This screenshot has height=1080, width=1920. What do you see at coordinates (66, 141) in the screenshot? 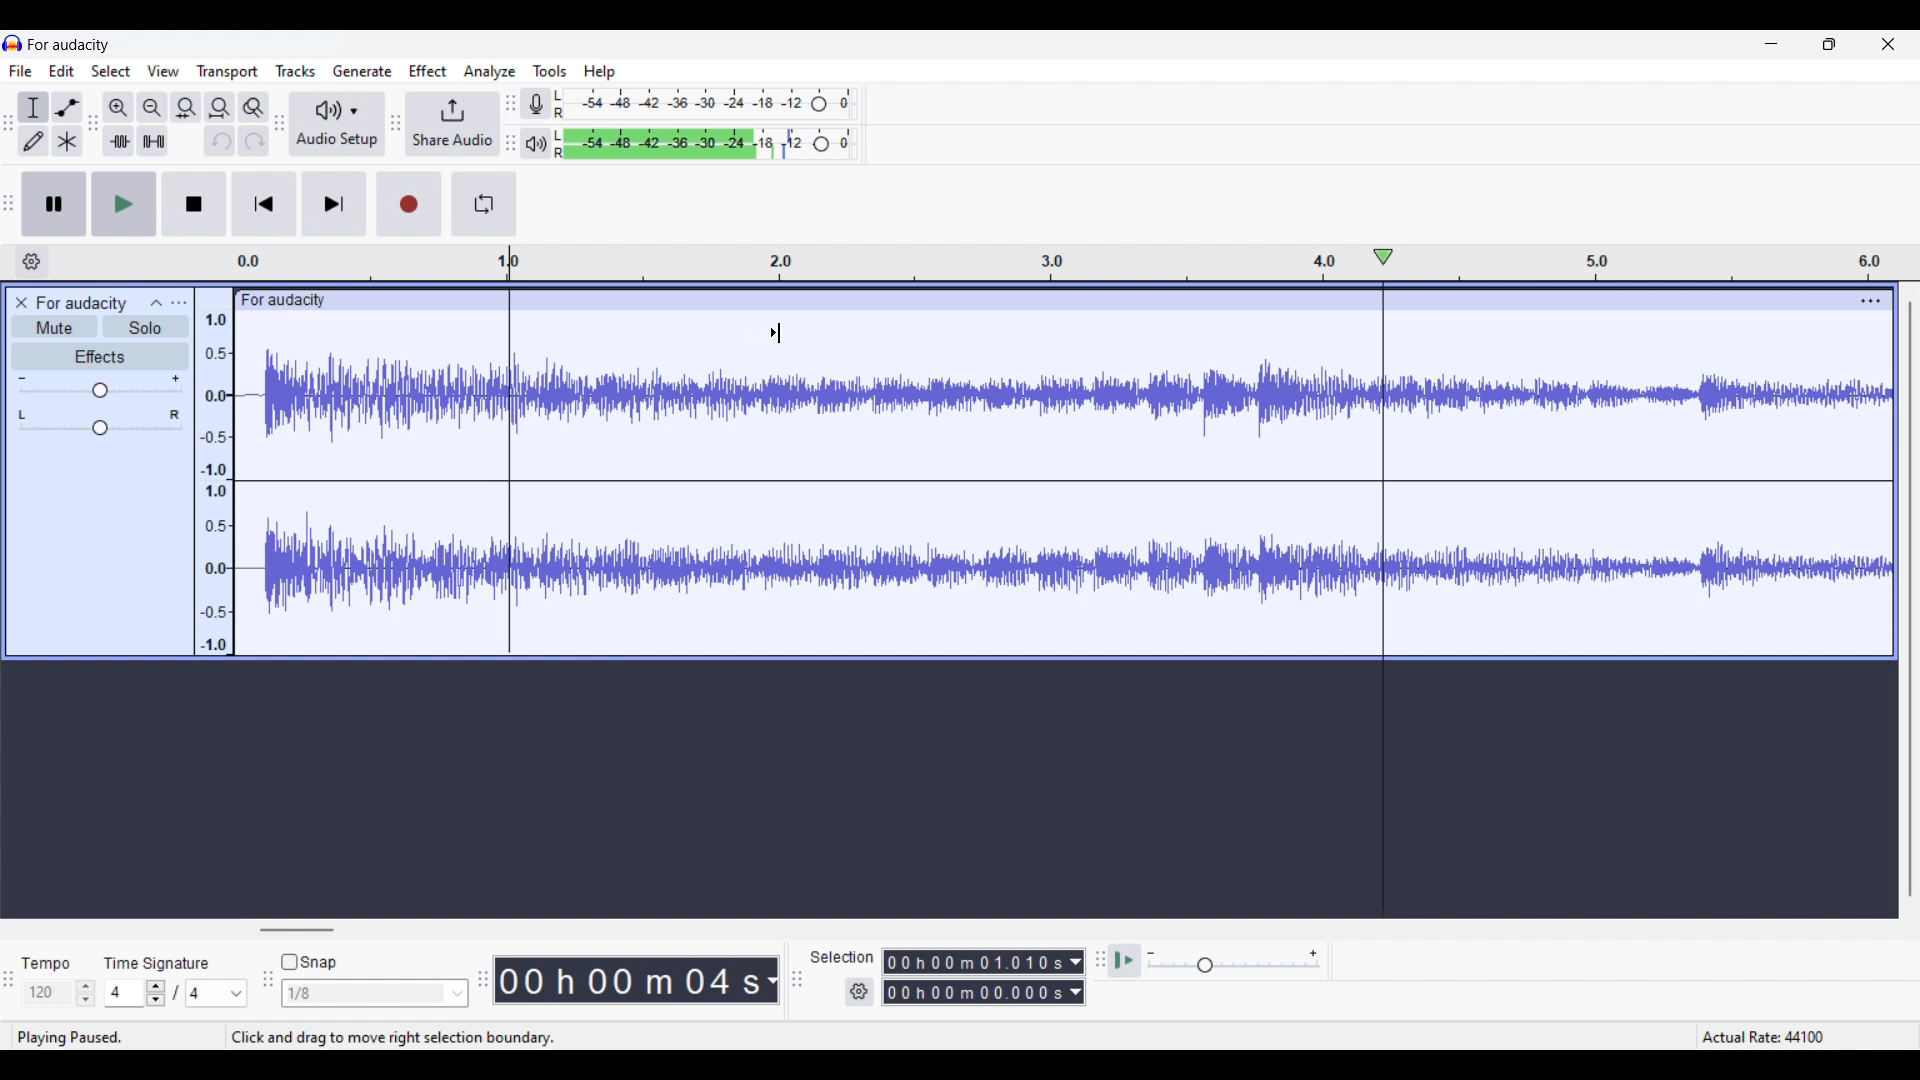
I see `Multi-tool` at bounding box center [66, 141].